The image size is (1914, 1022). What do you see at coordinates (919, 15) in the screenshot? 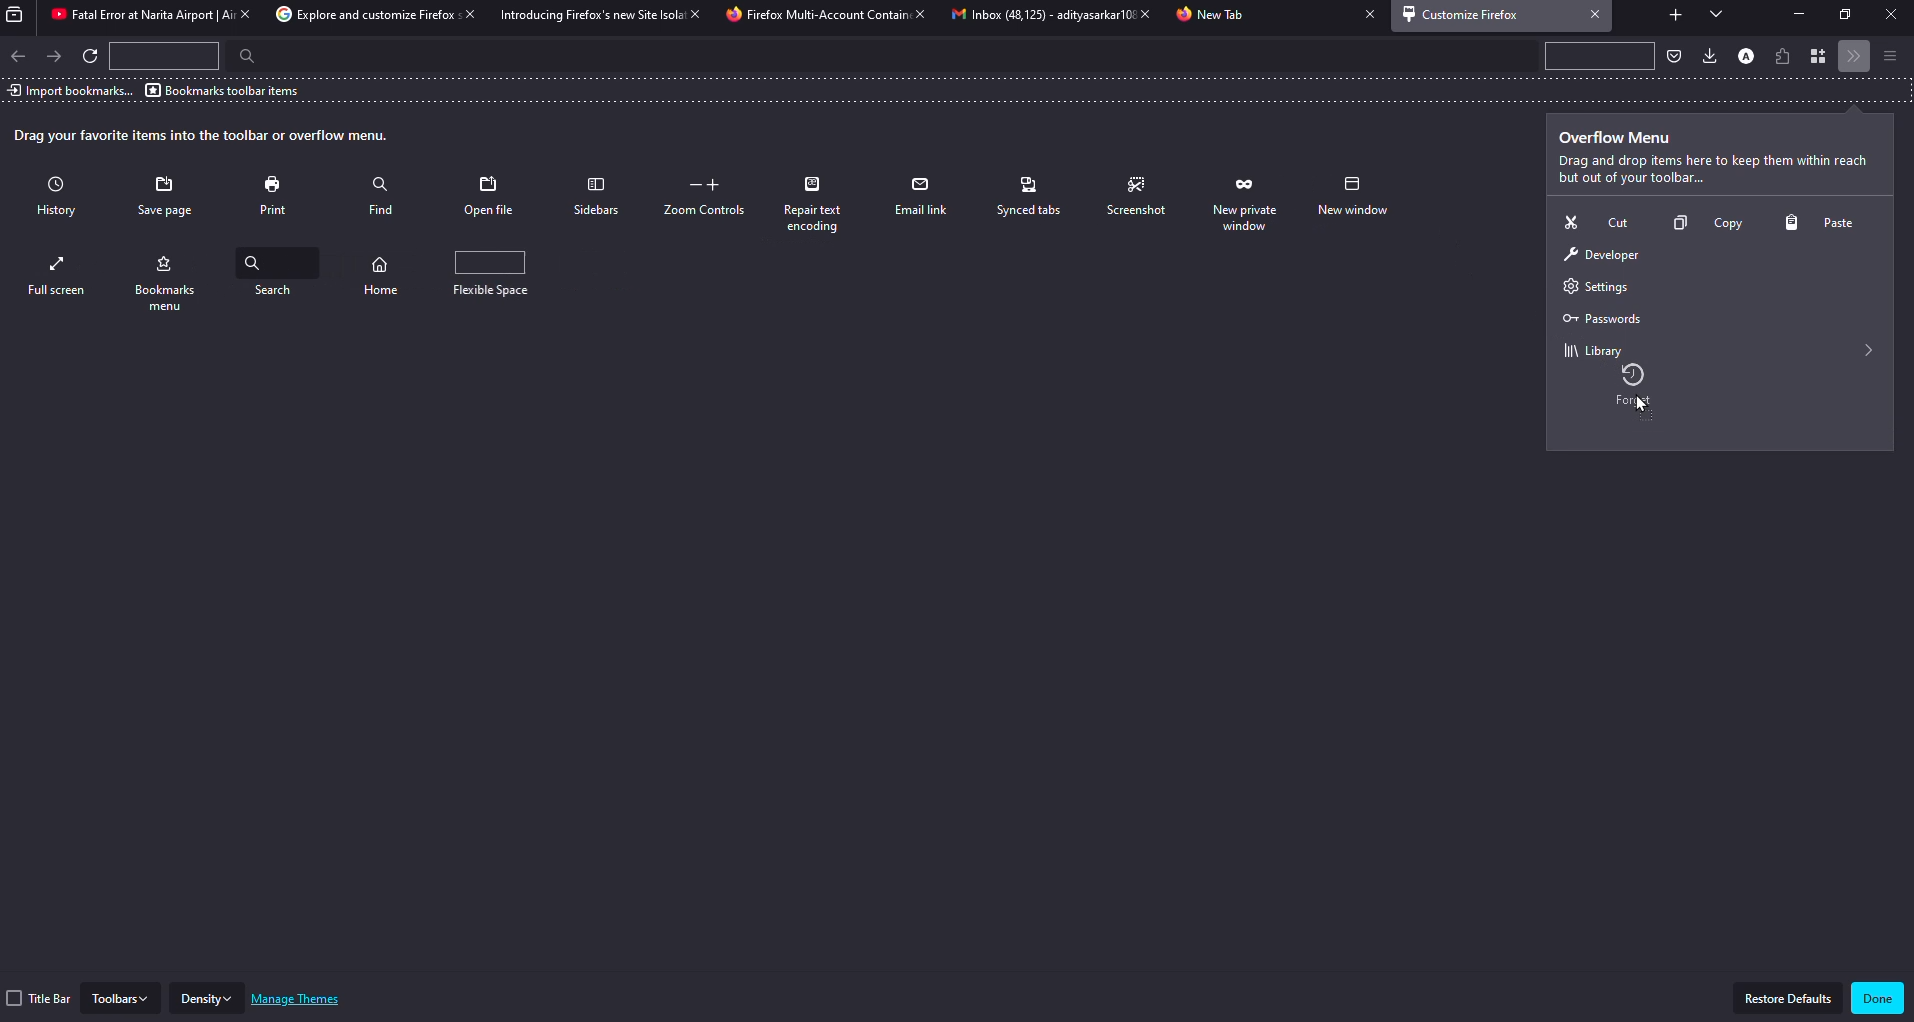
I see `close` at bounding box center [919, 15].